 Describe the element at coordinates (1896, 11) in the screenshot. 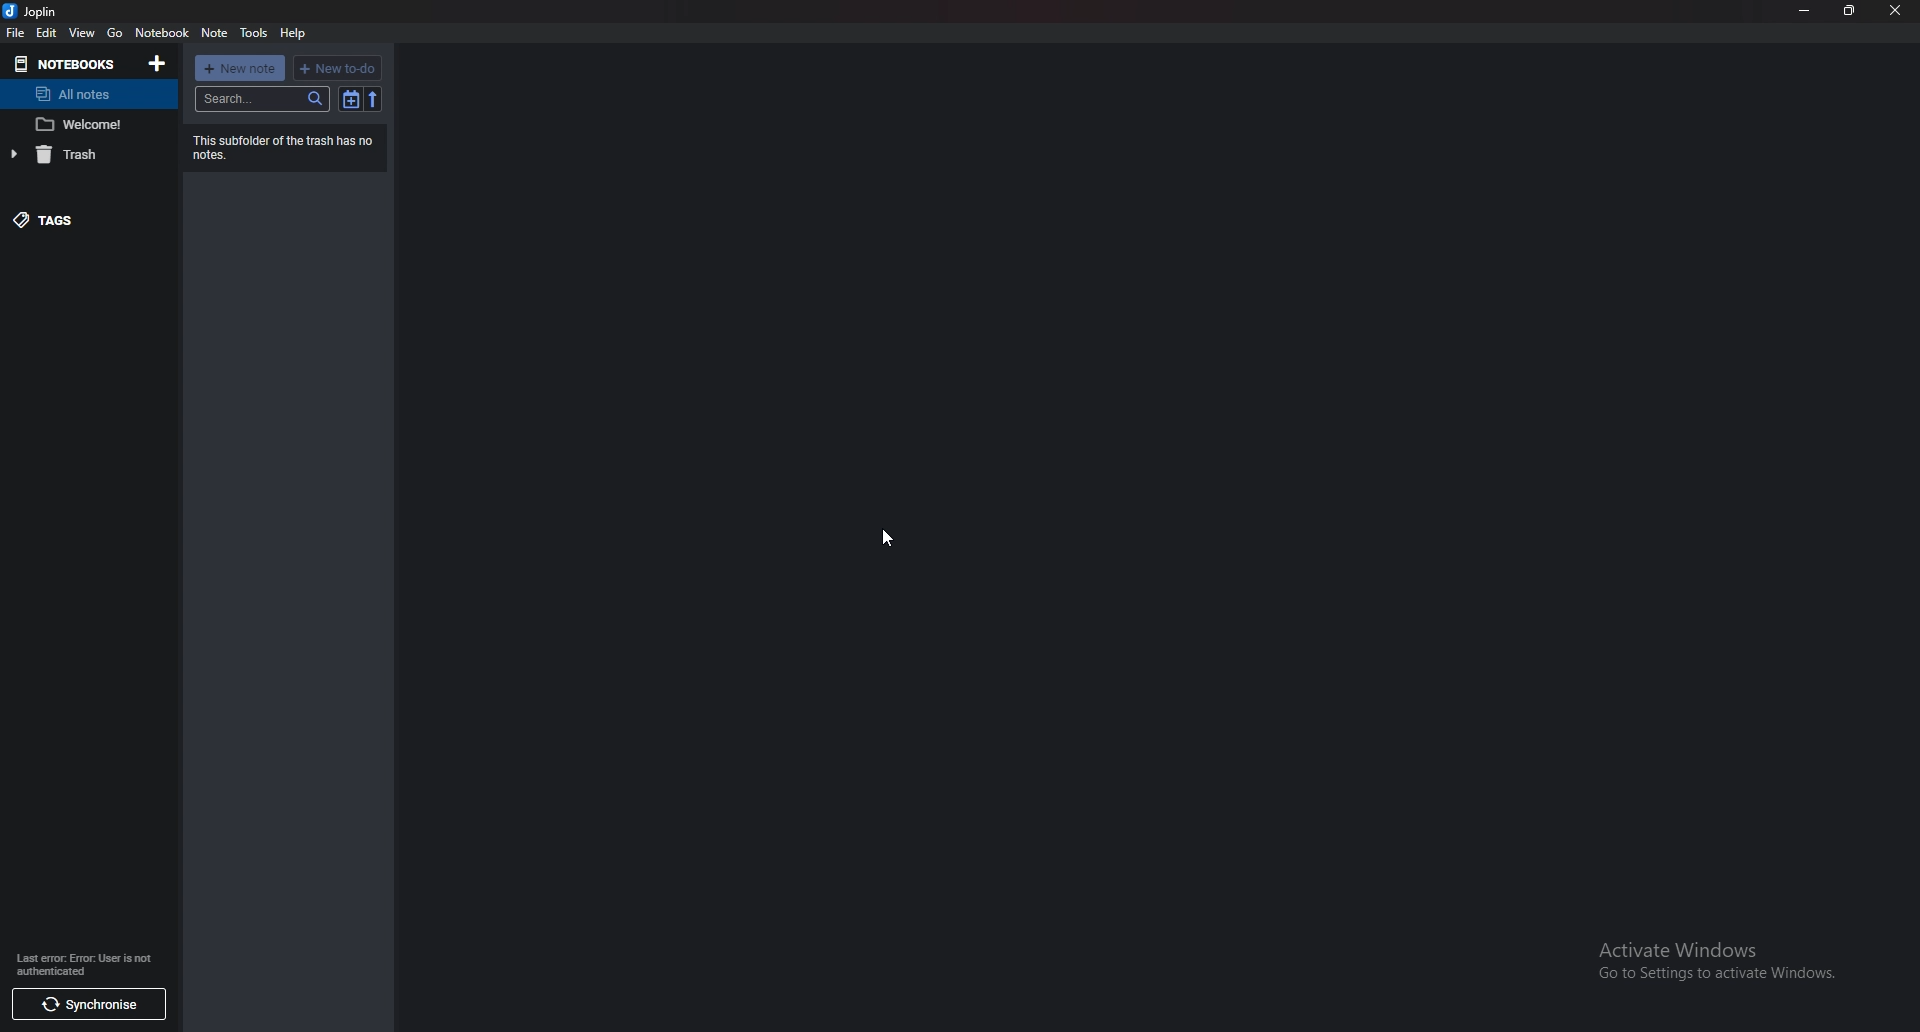

I see `close` at that location.